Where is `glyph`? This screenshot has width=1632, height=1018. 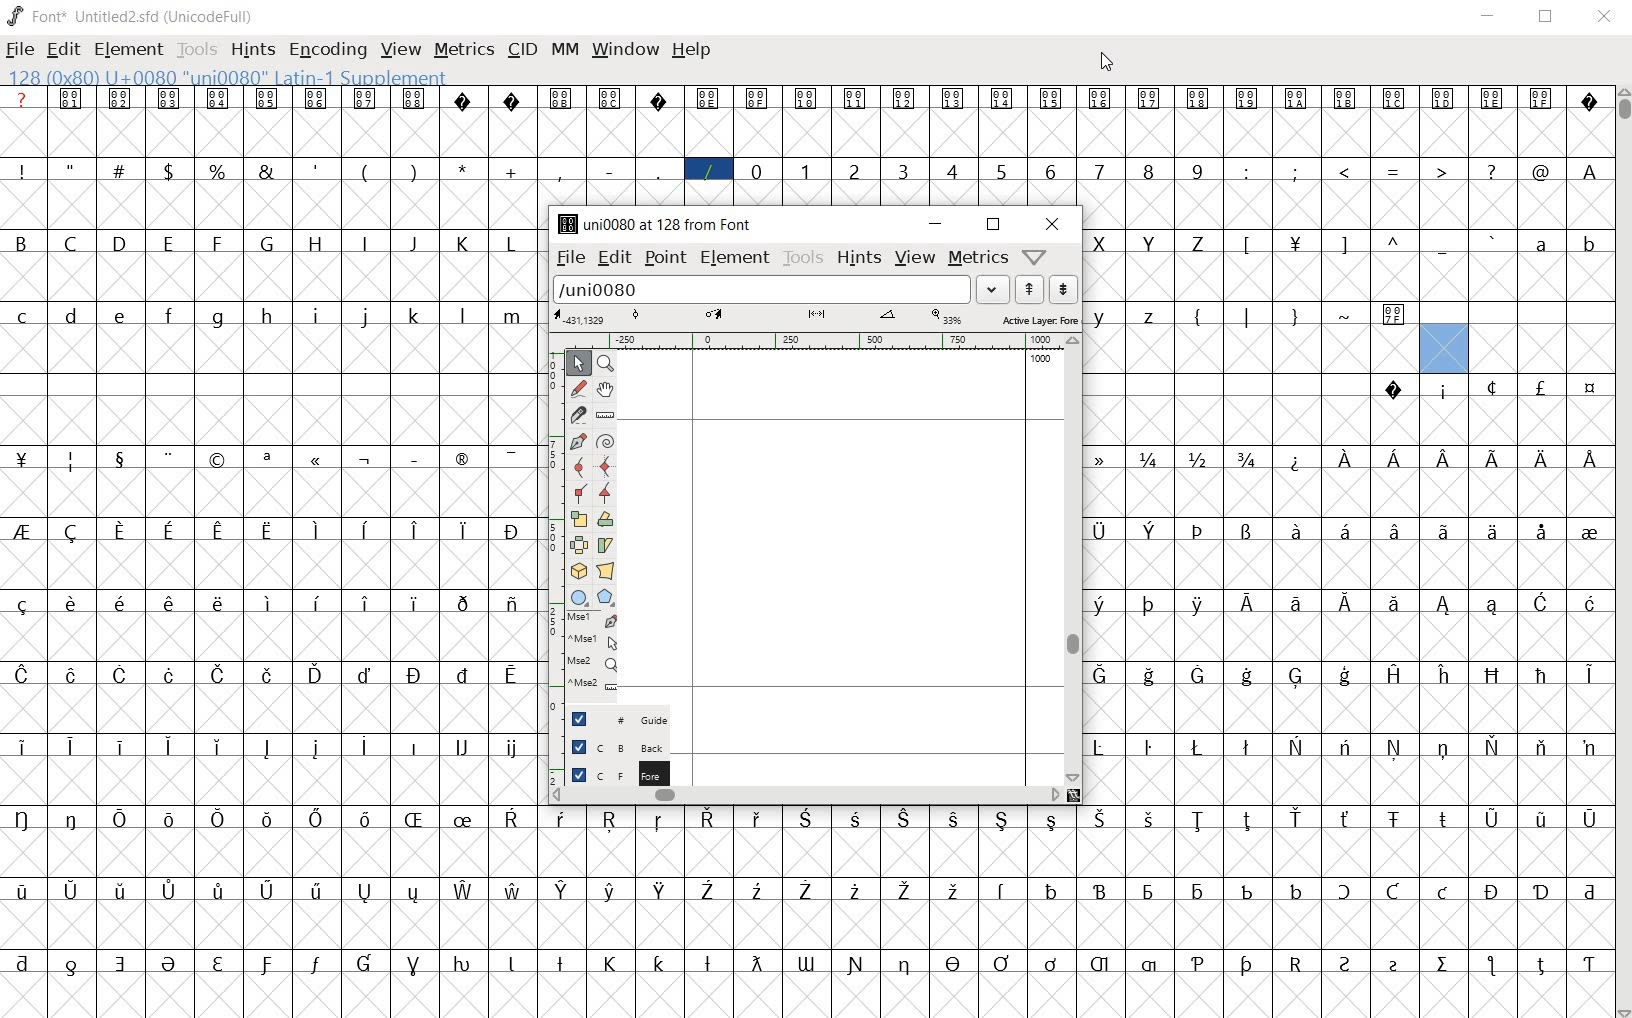
glyph is located at coordinates (1247, 892).